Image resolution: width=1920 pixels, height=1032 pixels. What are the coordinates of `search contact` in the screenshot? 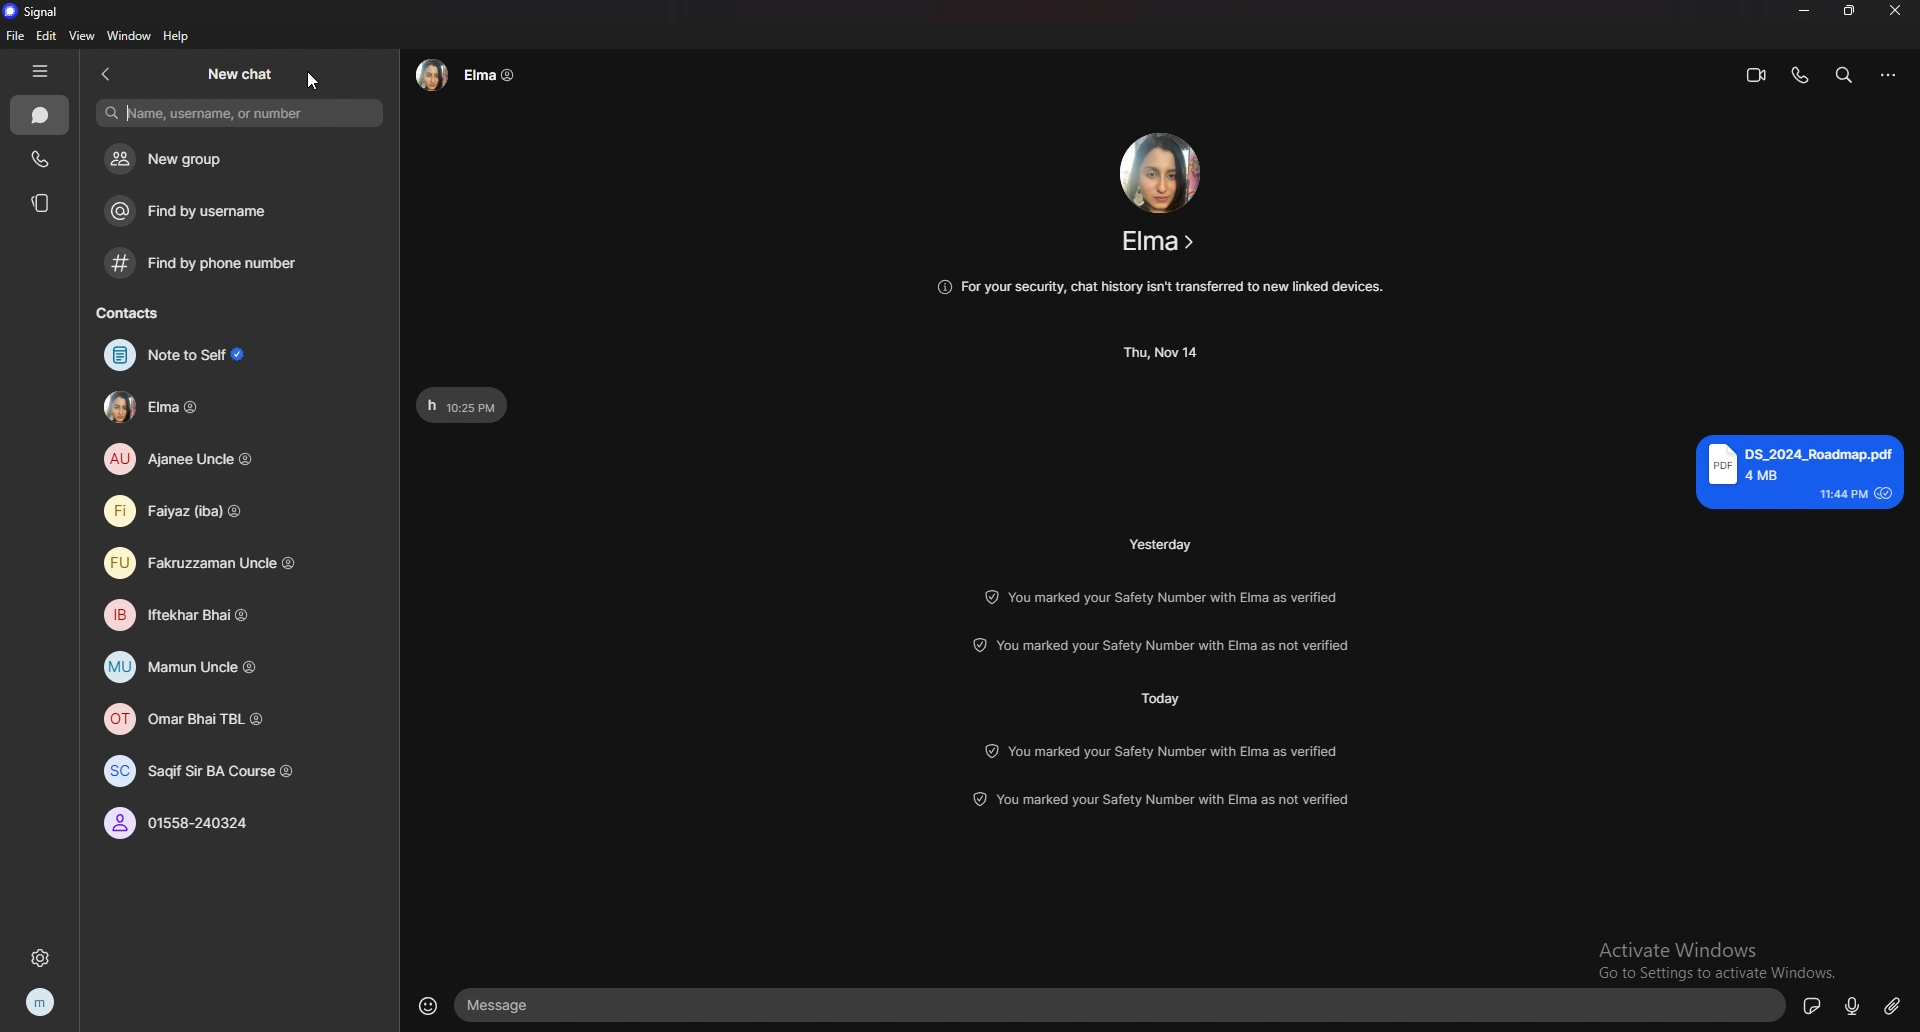 It's located at (241, 113).